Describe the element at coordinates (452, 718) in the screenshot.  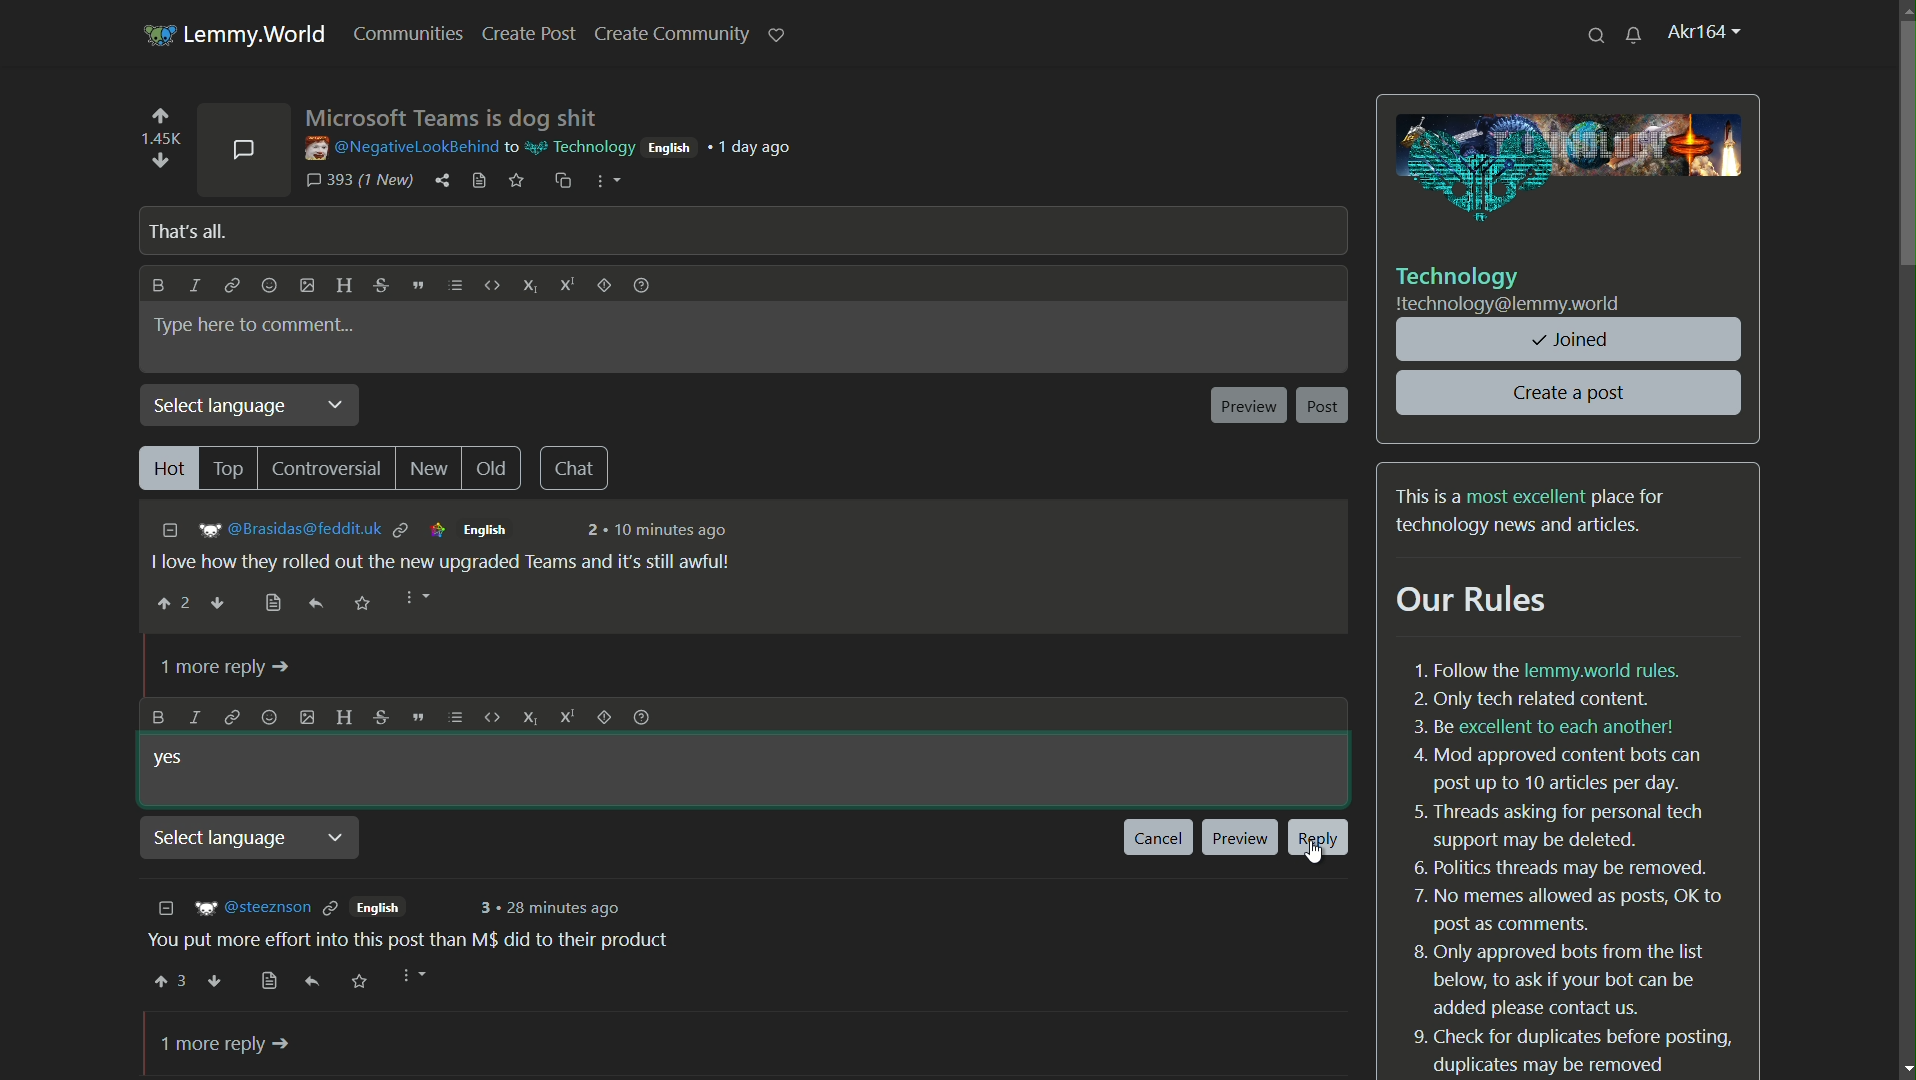
I see `list` at that location.